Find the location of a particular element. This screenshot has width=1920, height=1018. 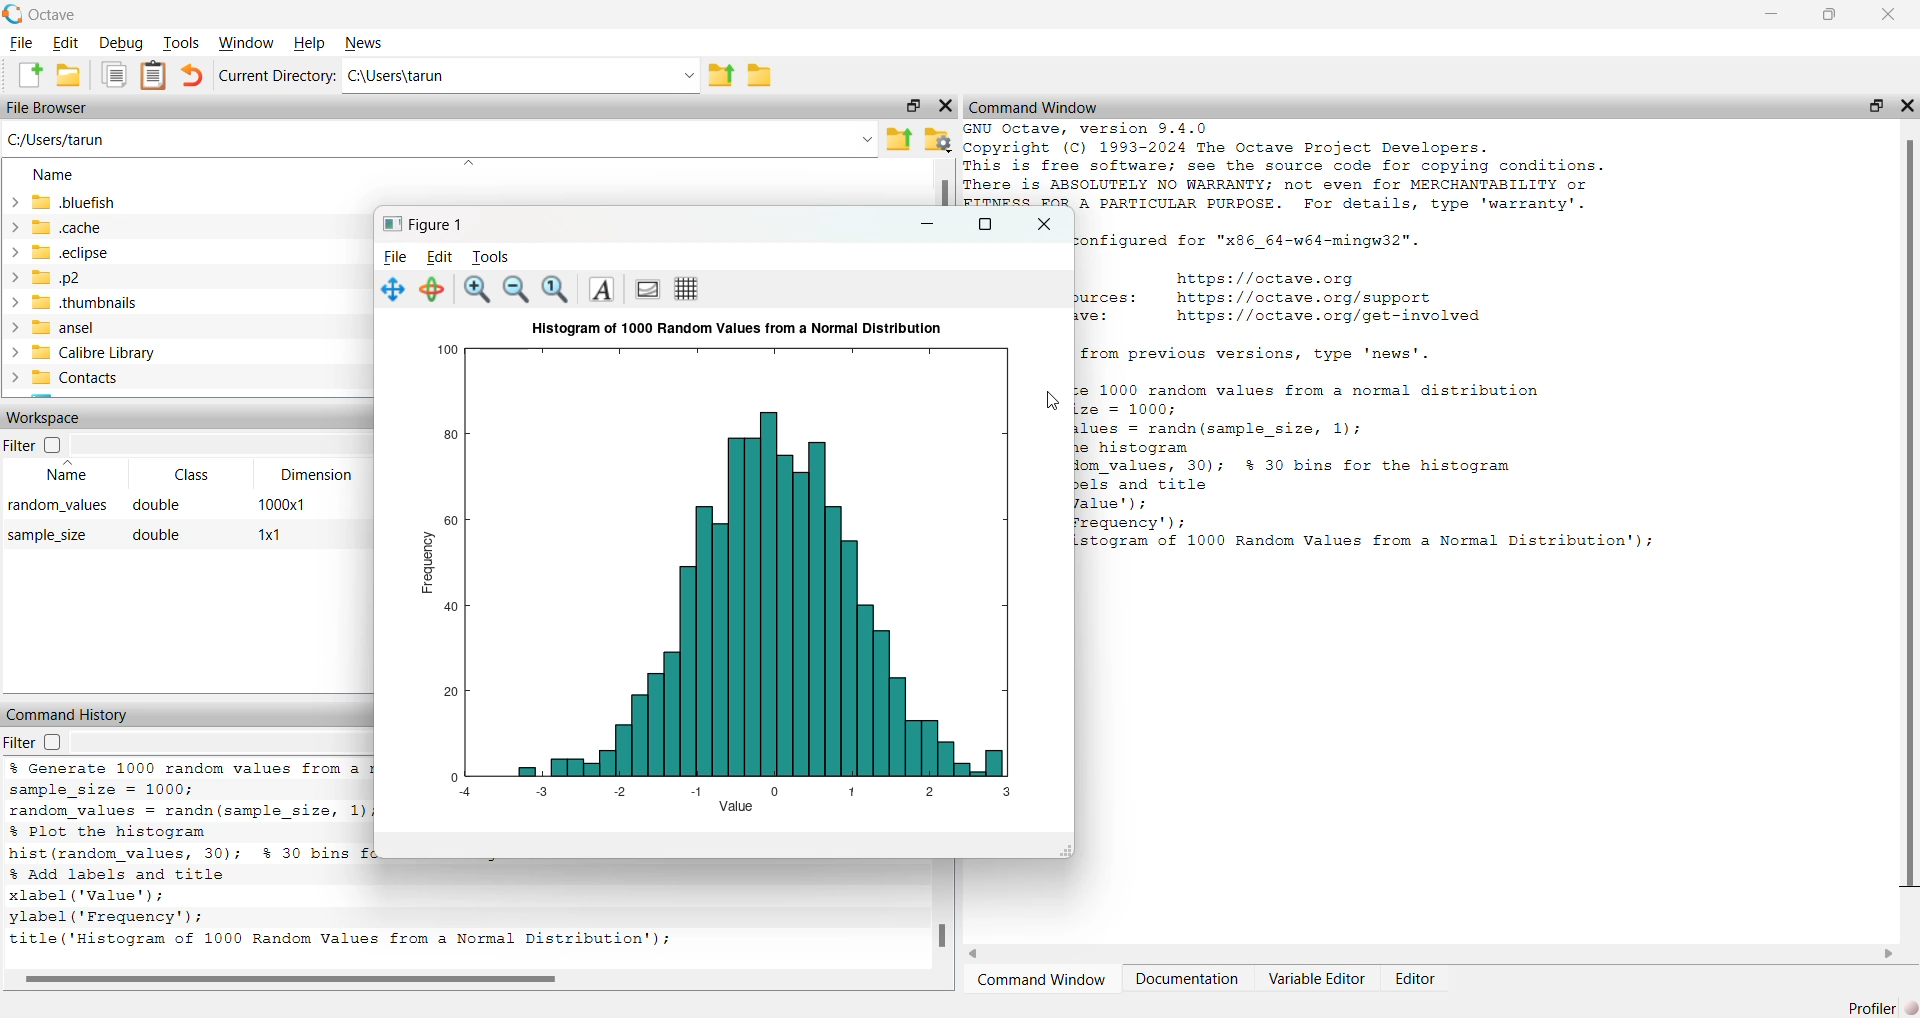

Previous Folder is located at coordinates (900, 140).